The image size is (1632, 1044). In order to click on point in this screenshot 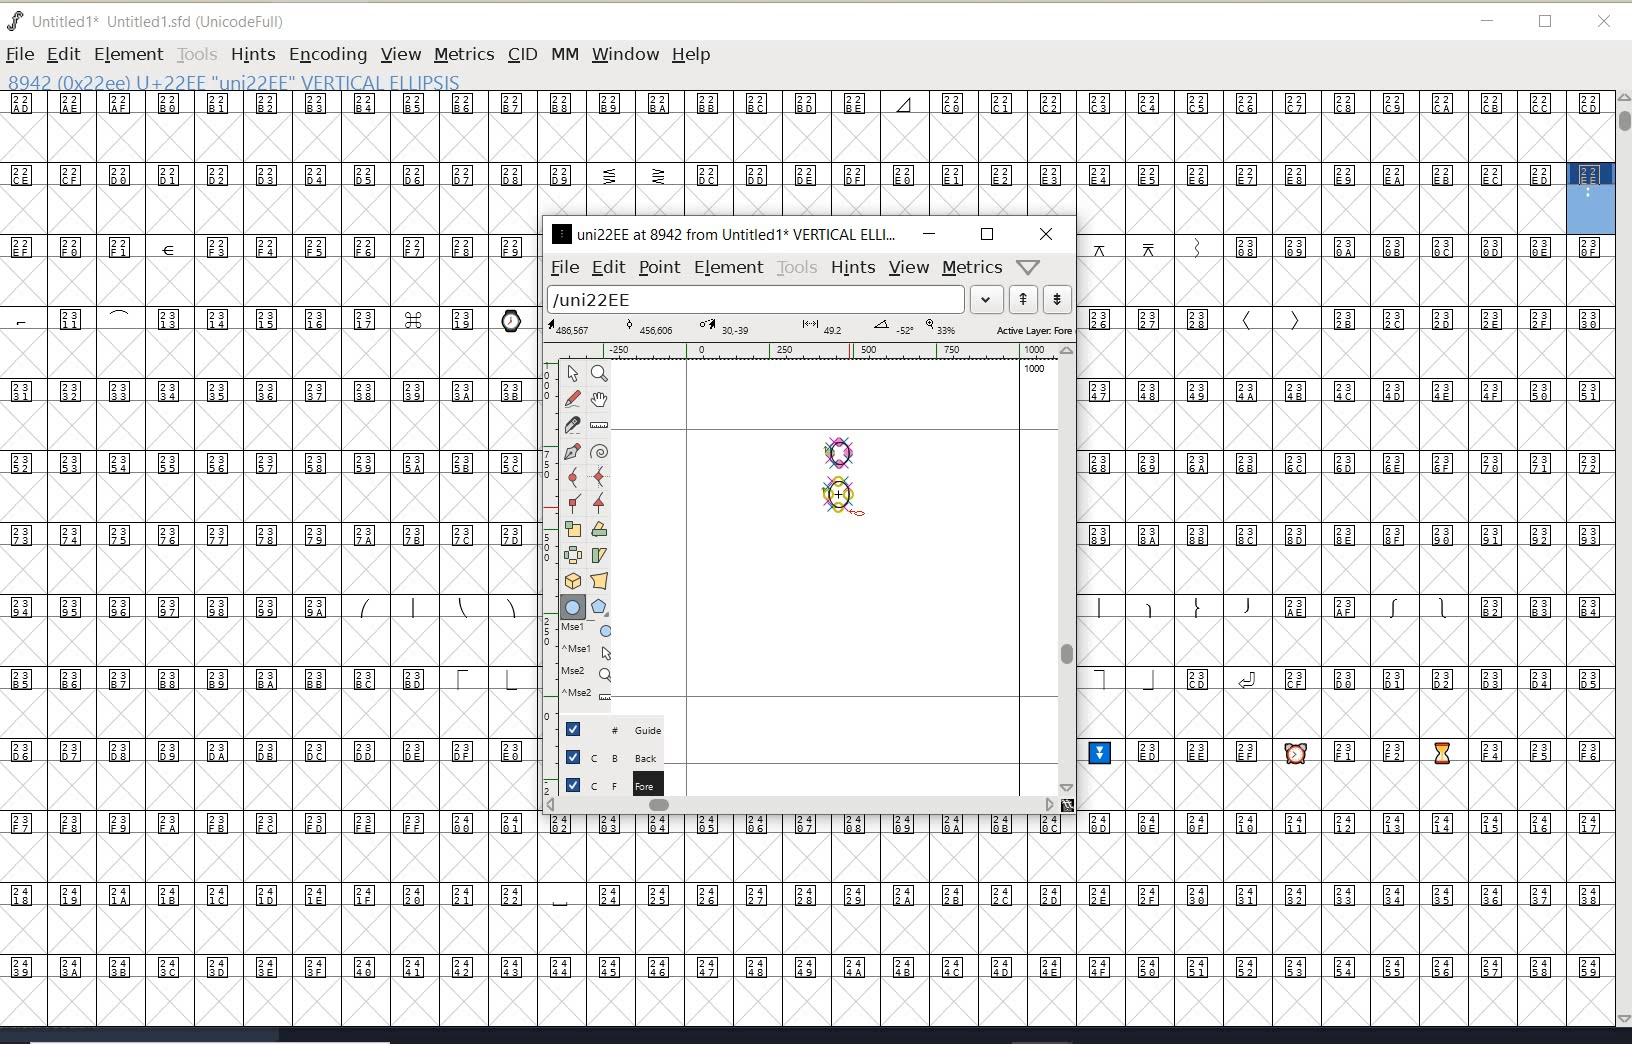, I will do `click(658, 268)`.